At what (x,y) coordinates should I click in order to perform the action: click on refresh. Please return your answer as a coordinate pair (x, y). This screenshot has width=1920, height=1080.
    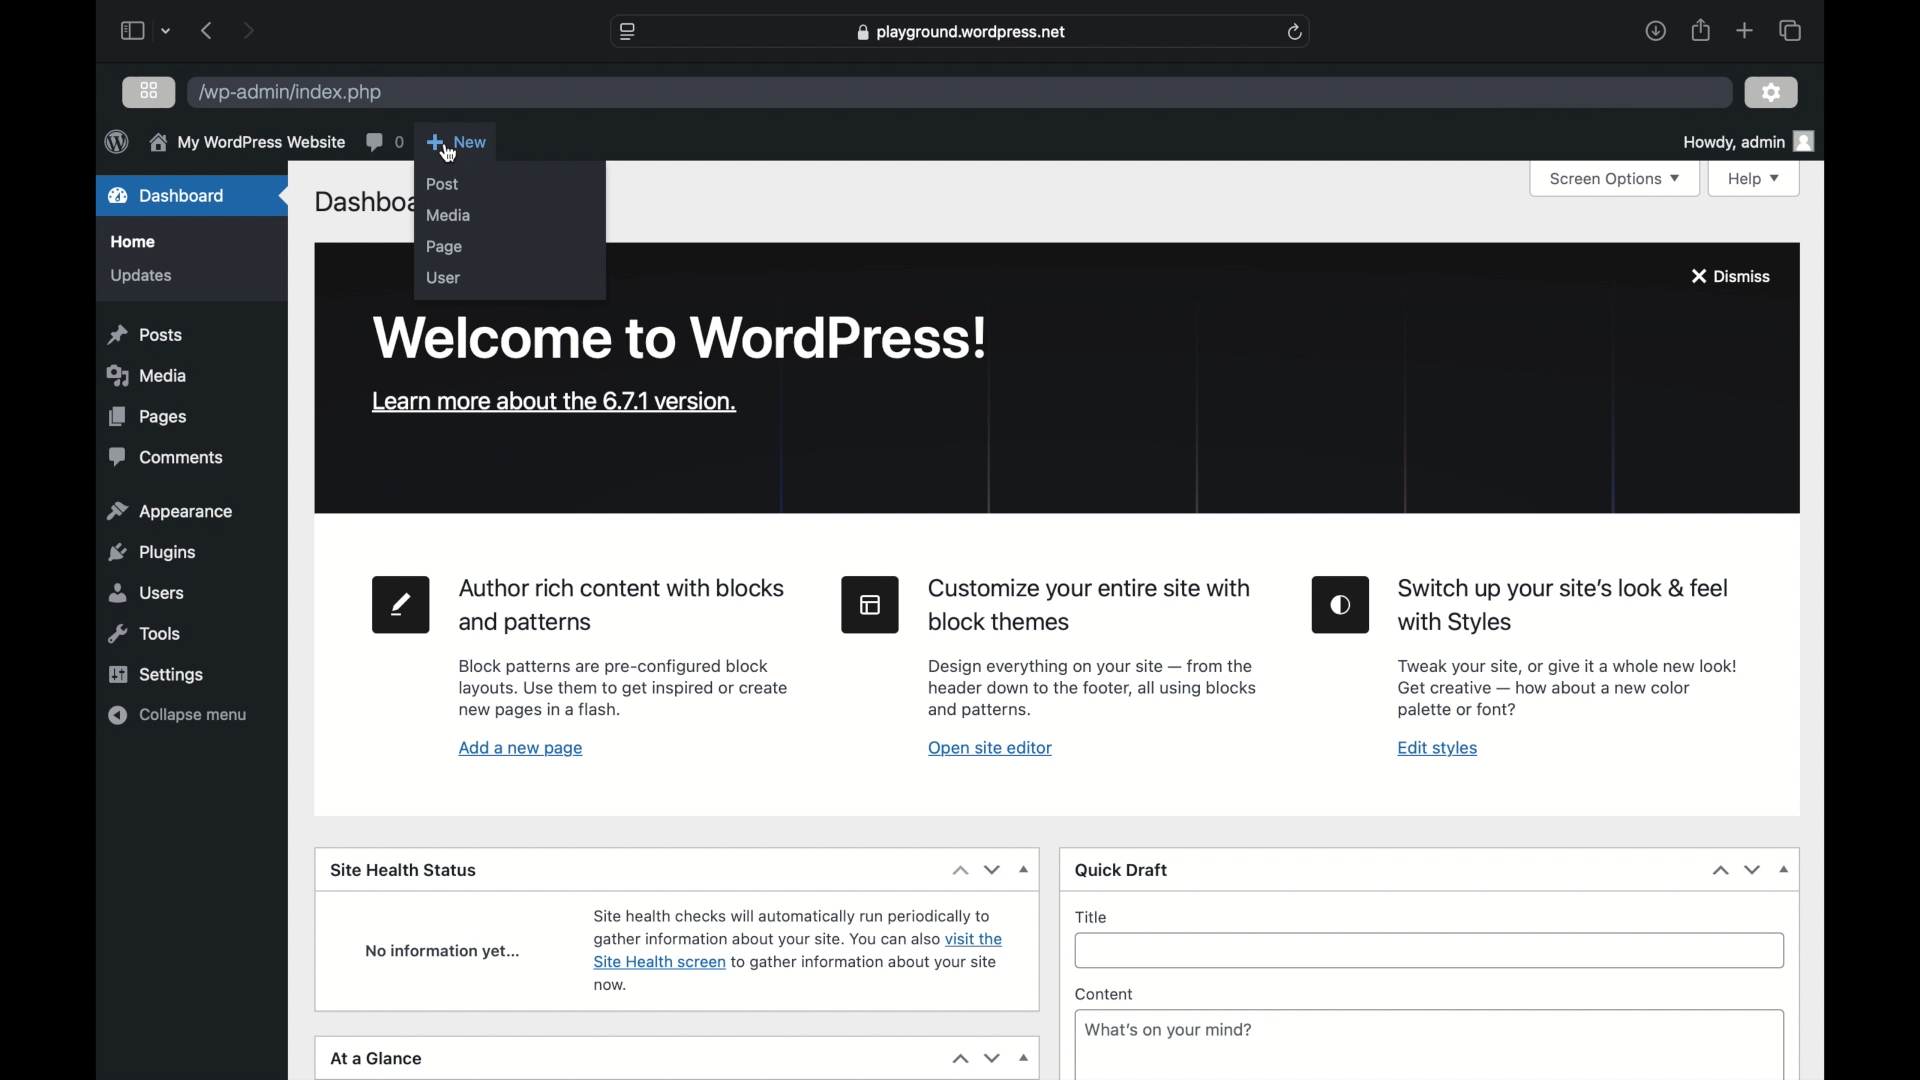
    Looking at the image, I should click on (1296, 33).